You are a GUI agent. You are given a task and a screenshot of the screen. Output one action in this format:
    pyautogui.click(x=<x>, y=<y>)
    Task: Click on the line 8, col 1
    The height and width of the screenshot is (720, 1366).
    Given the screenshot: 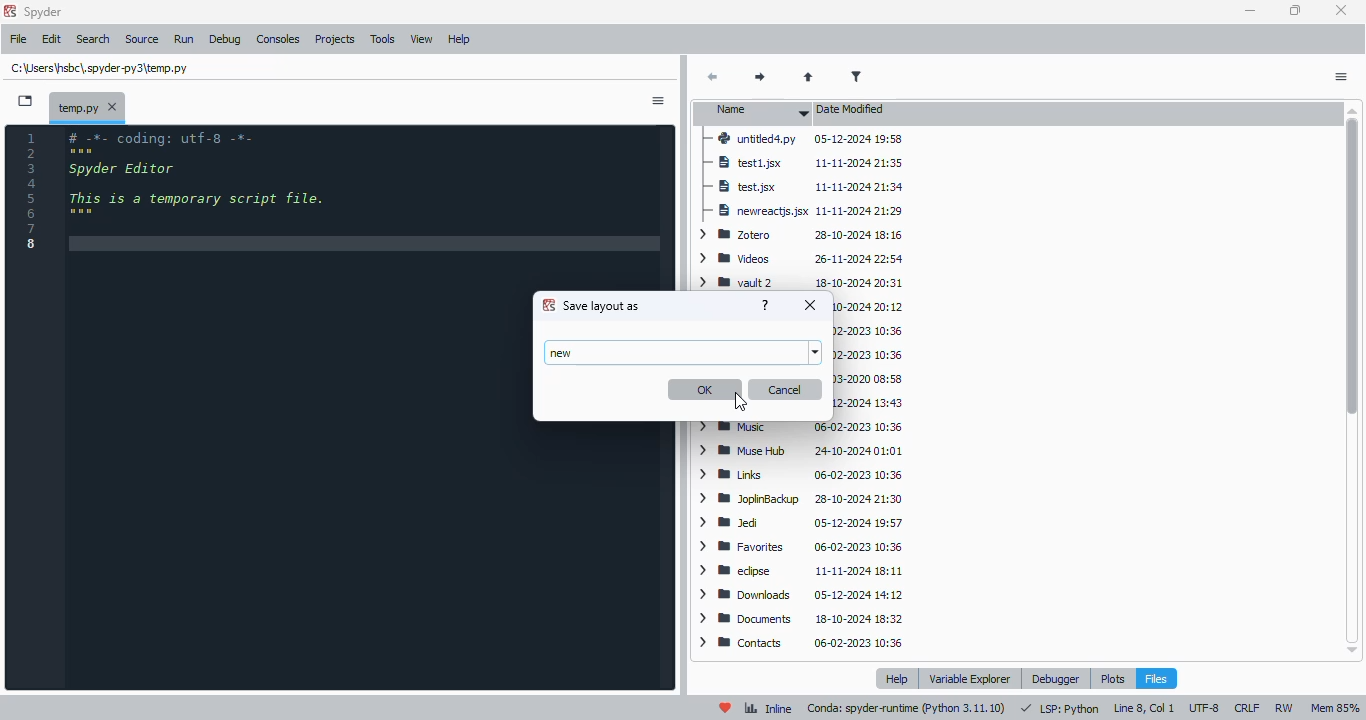 What is the action you would take?
    pyautogui.click(x=1145, y=708)
    